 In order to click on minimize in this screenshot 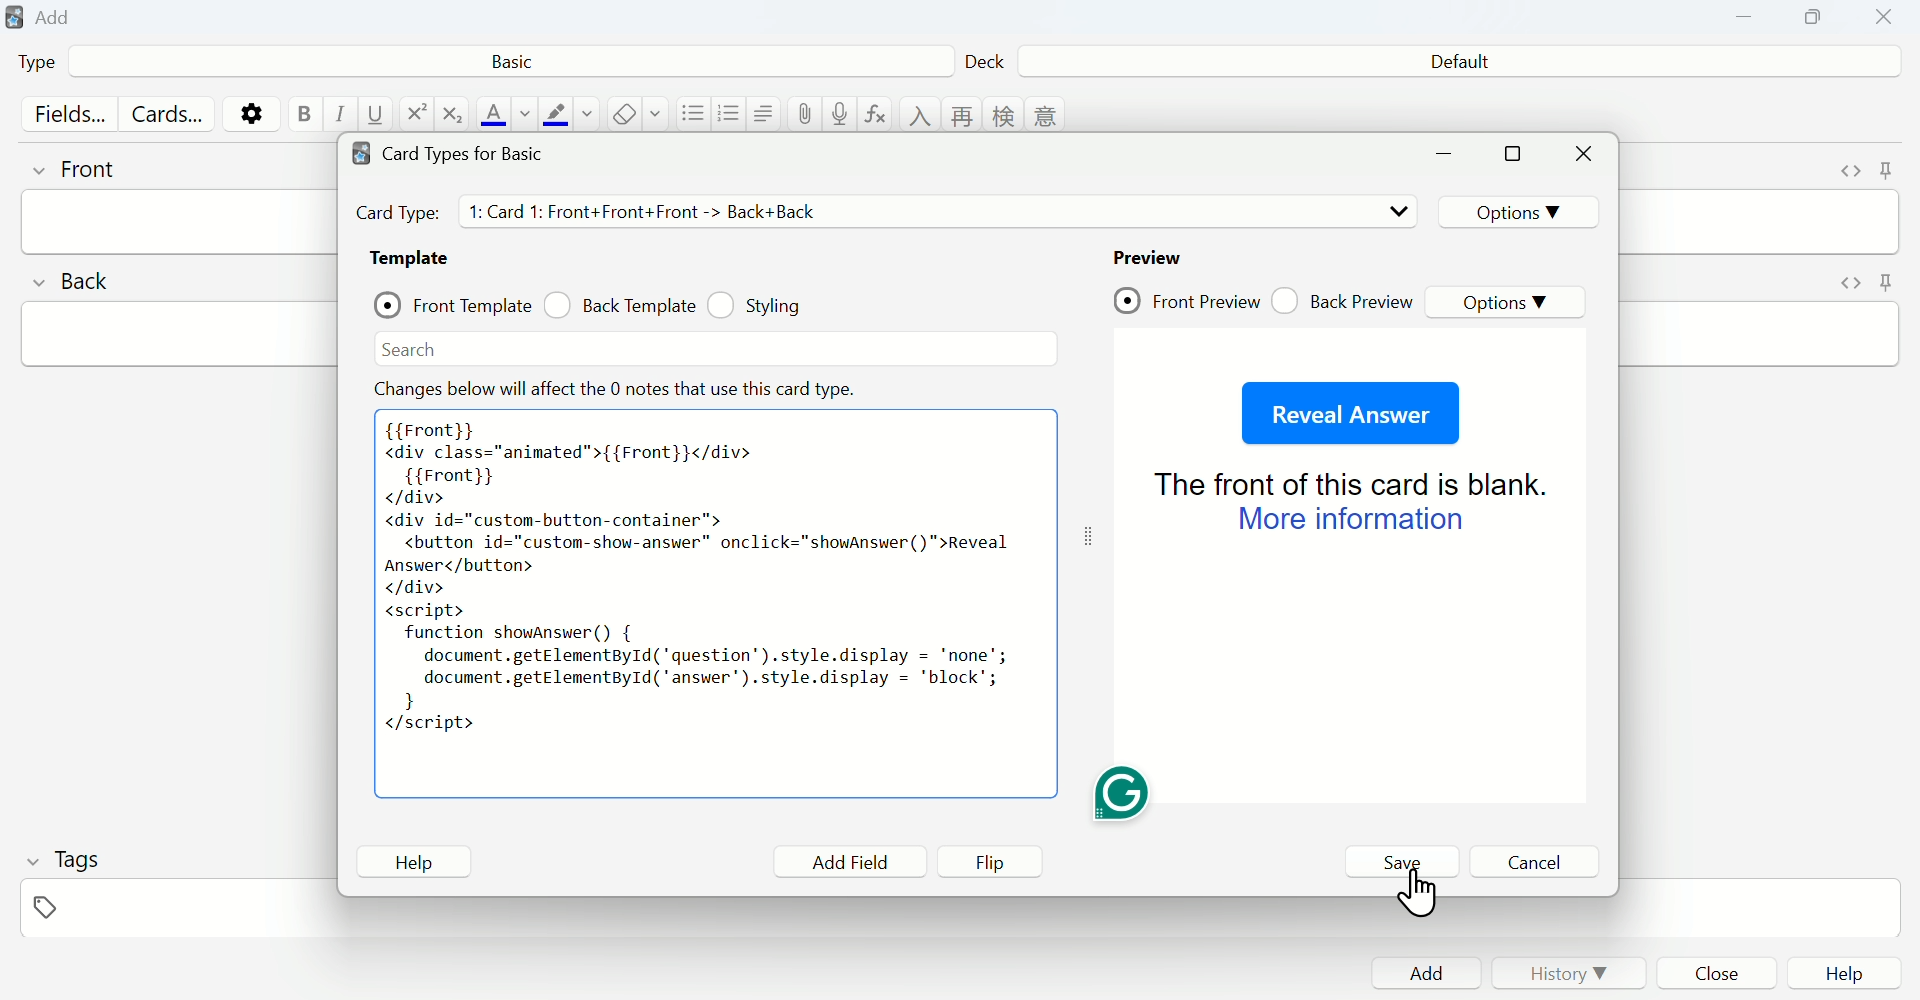, I will do `click(1449, 159)`.